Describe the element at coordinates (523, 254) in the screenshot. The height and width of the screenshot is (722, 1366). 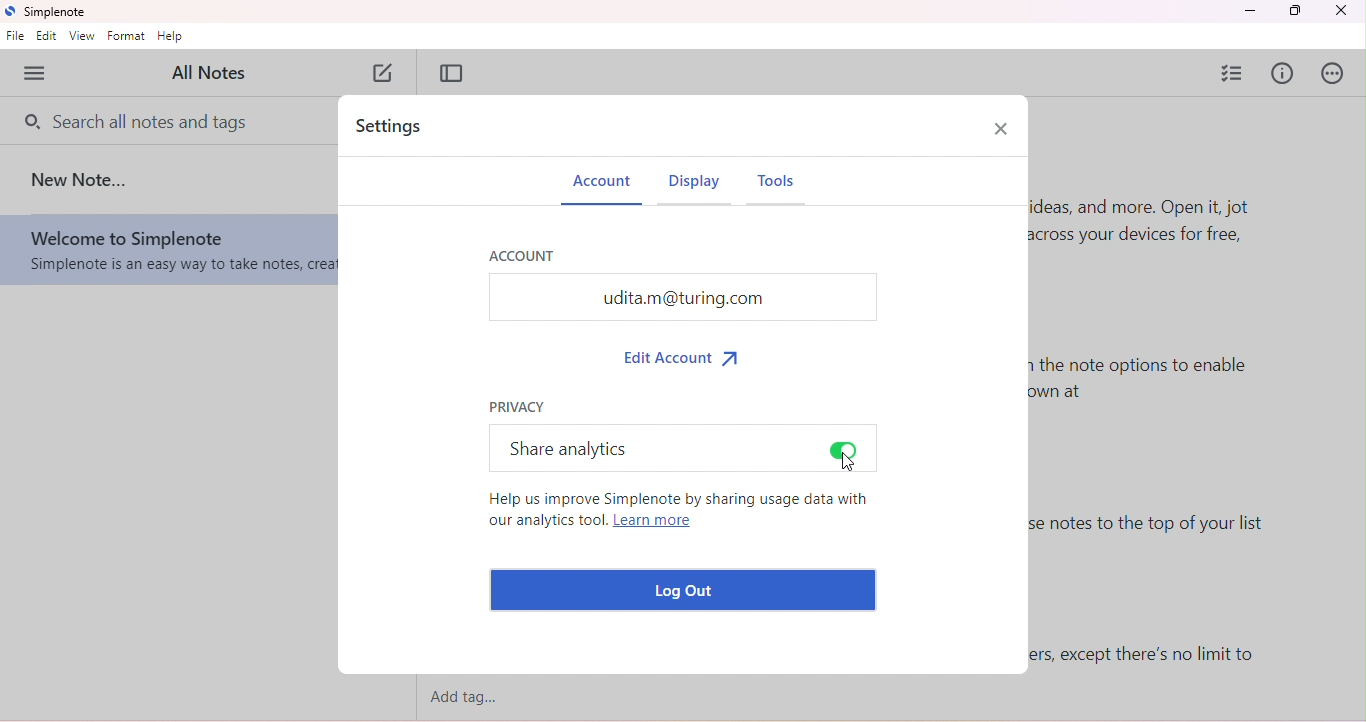
I see `account` at that location.